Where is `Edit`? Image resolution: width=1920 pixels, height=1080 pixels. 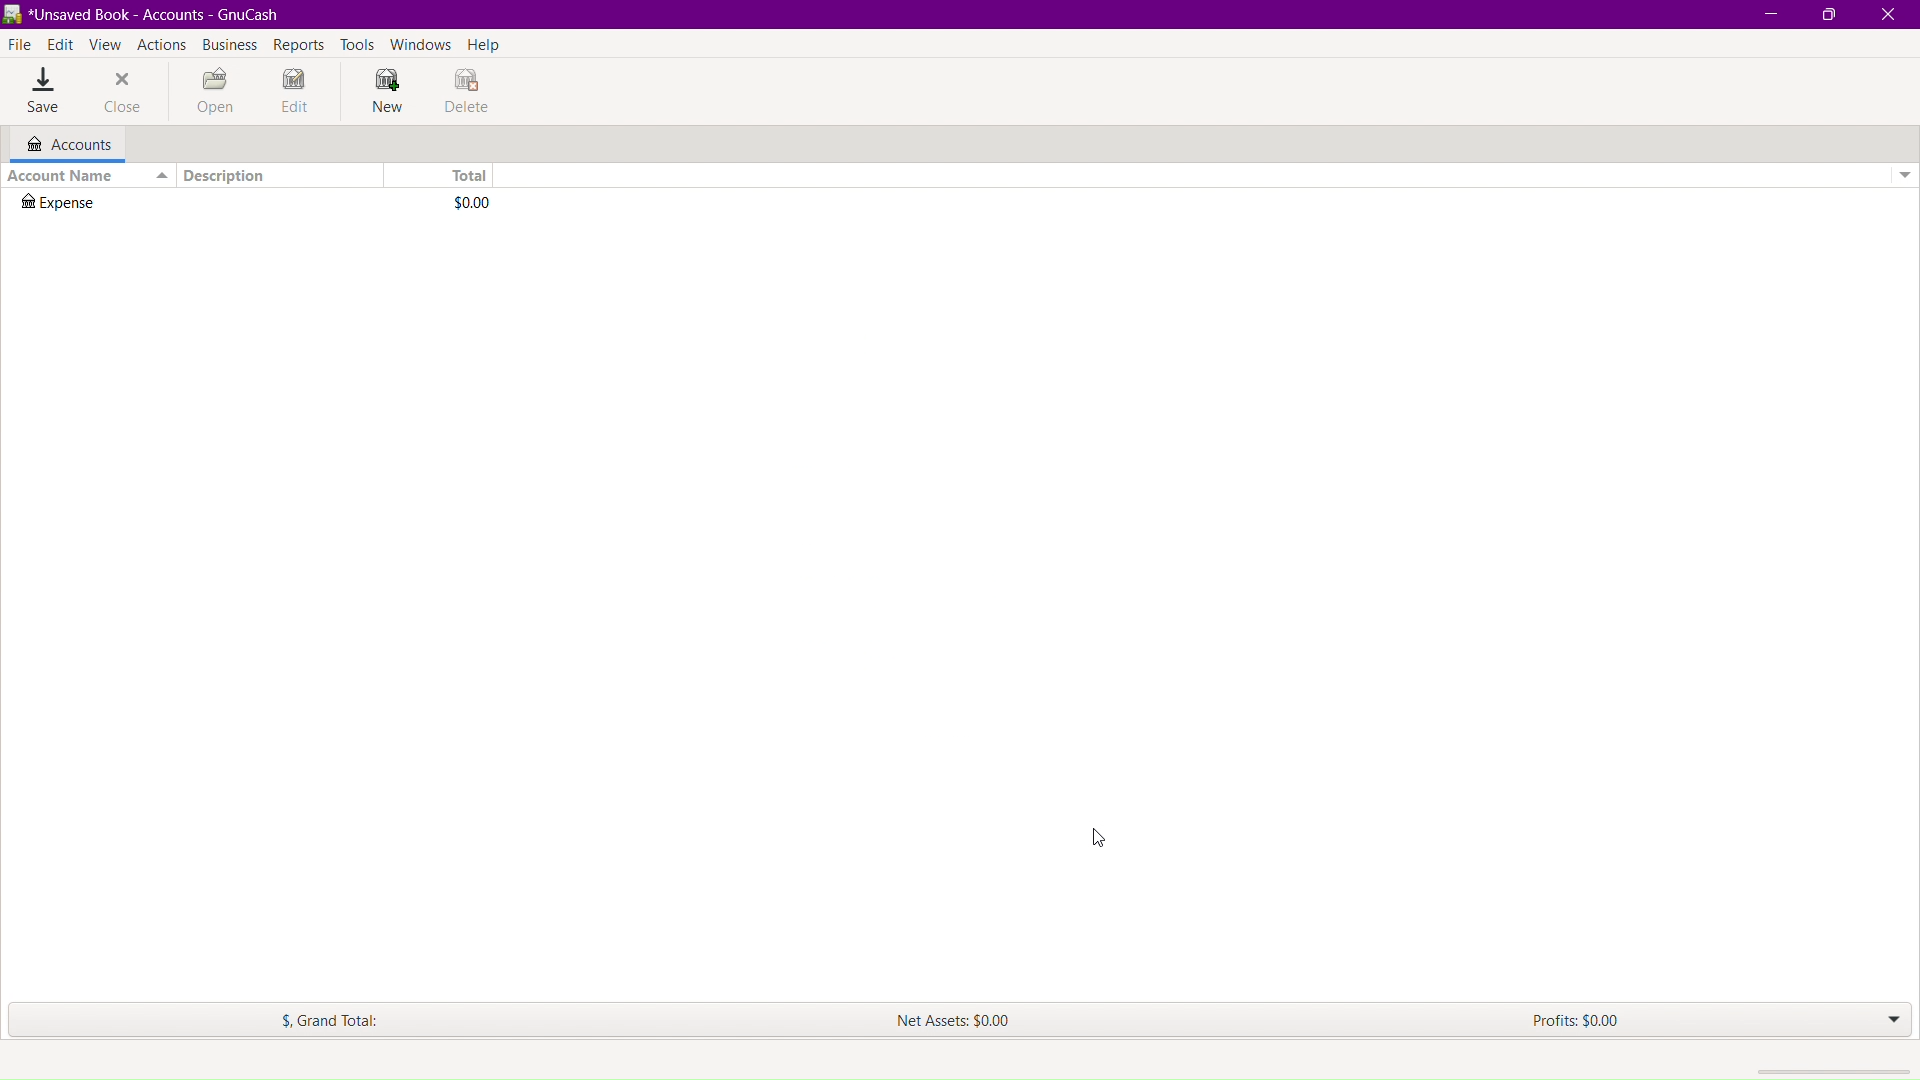
Edit is located at coordinates (63, 42).